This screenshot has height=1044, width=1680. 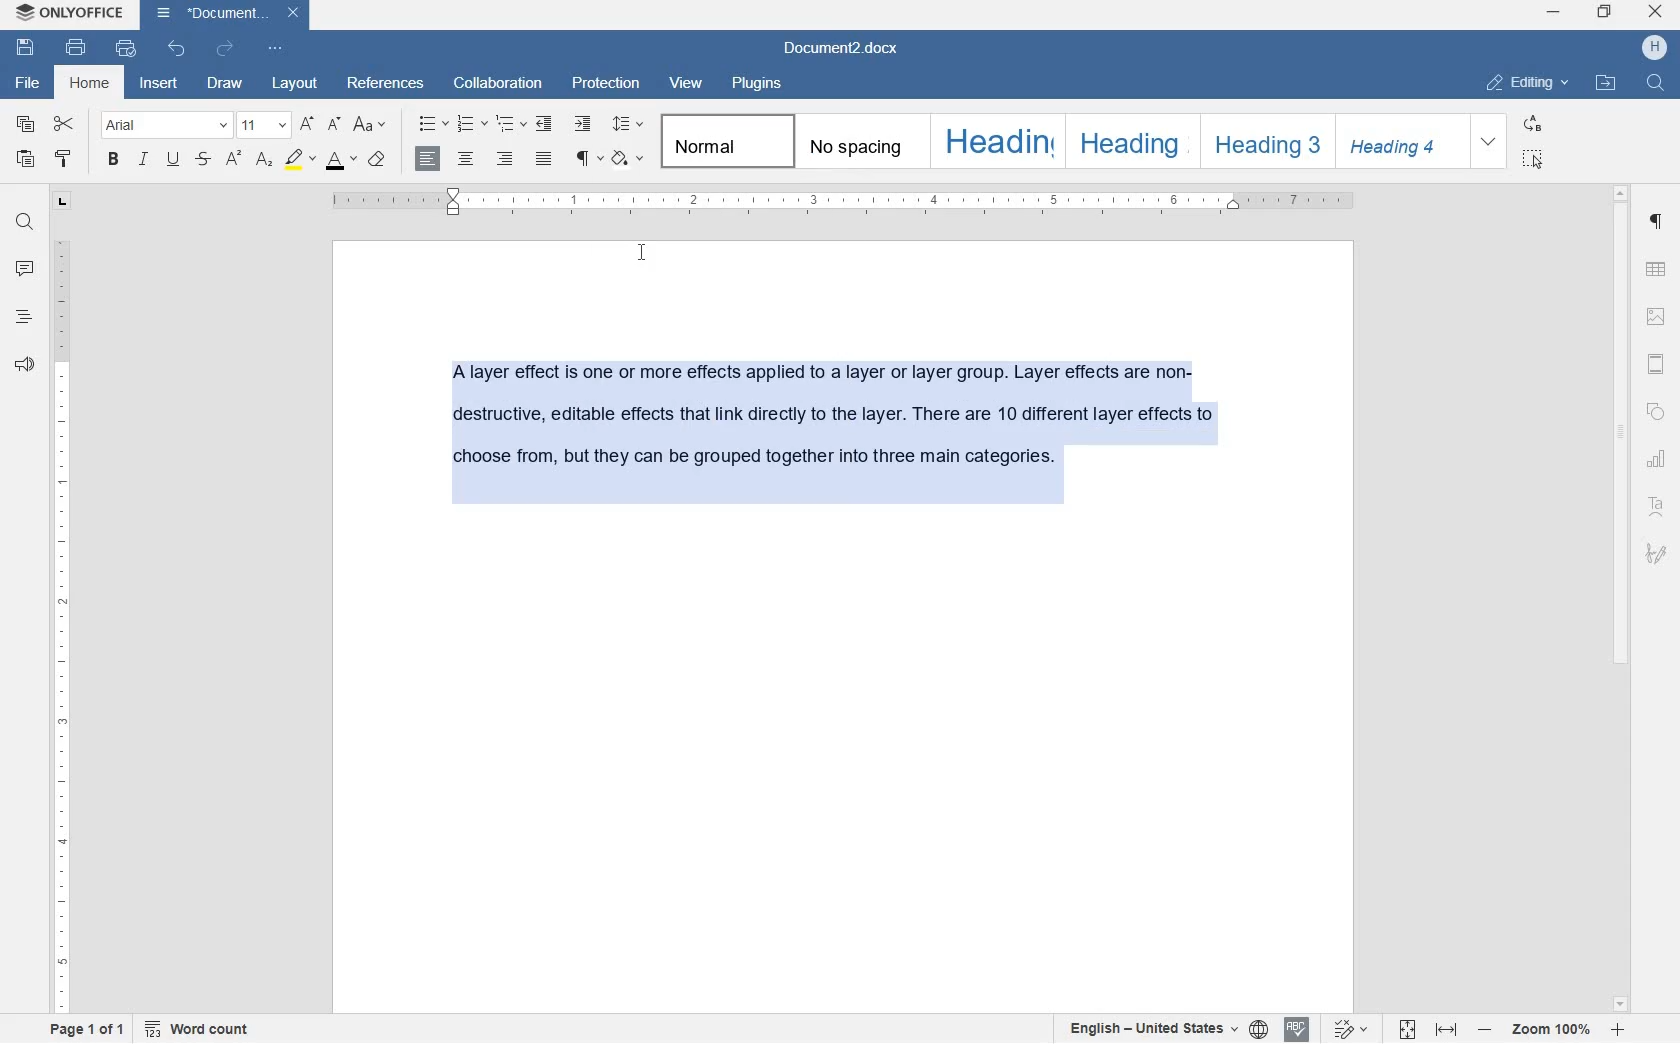 What do you see at coordinates (24, 319) in the screenshot?
I see `headings` at bounding box center [24, 319].